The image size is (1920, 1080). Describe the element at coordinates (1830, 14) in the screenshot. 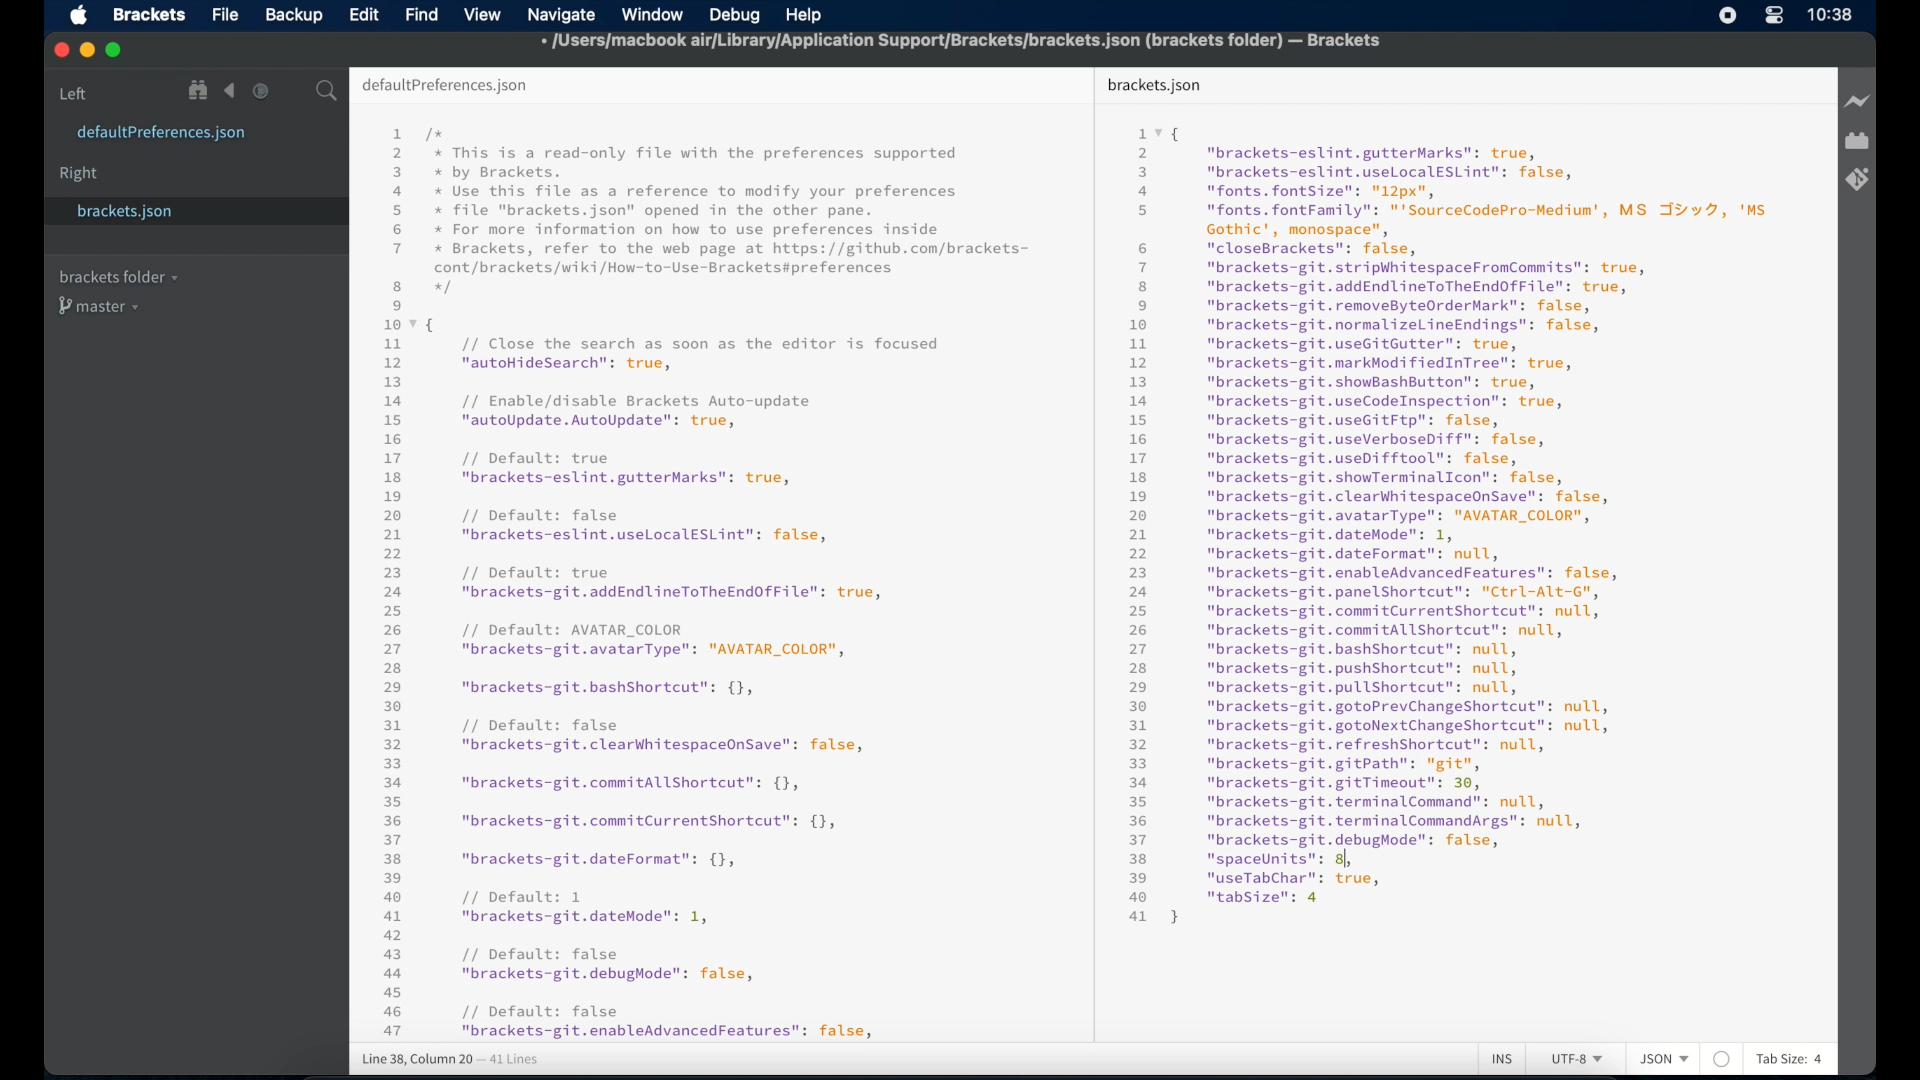

I see `time` at that location.